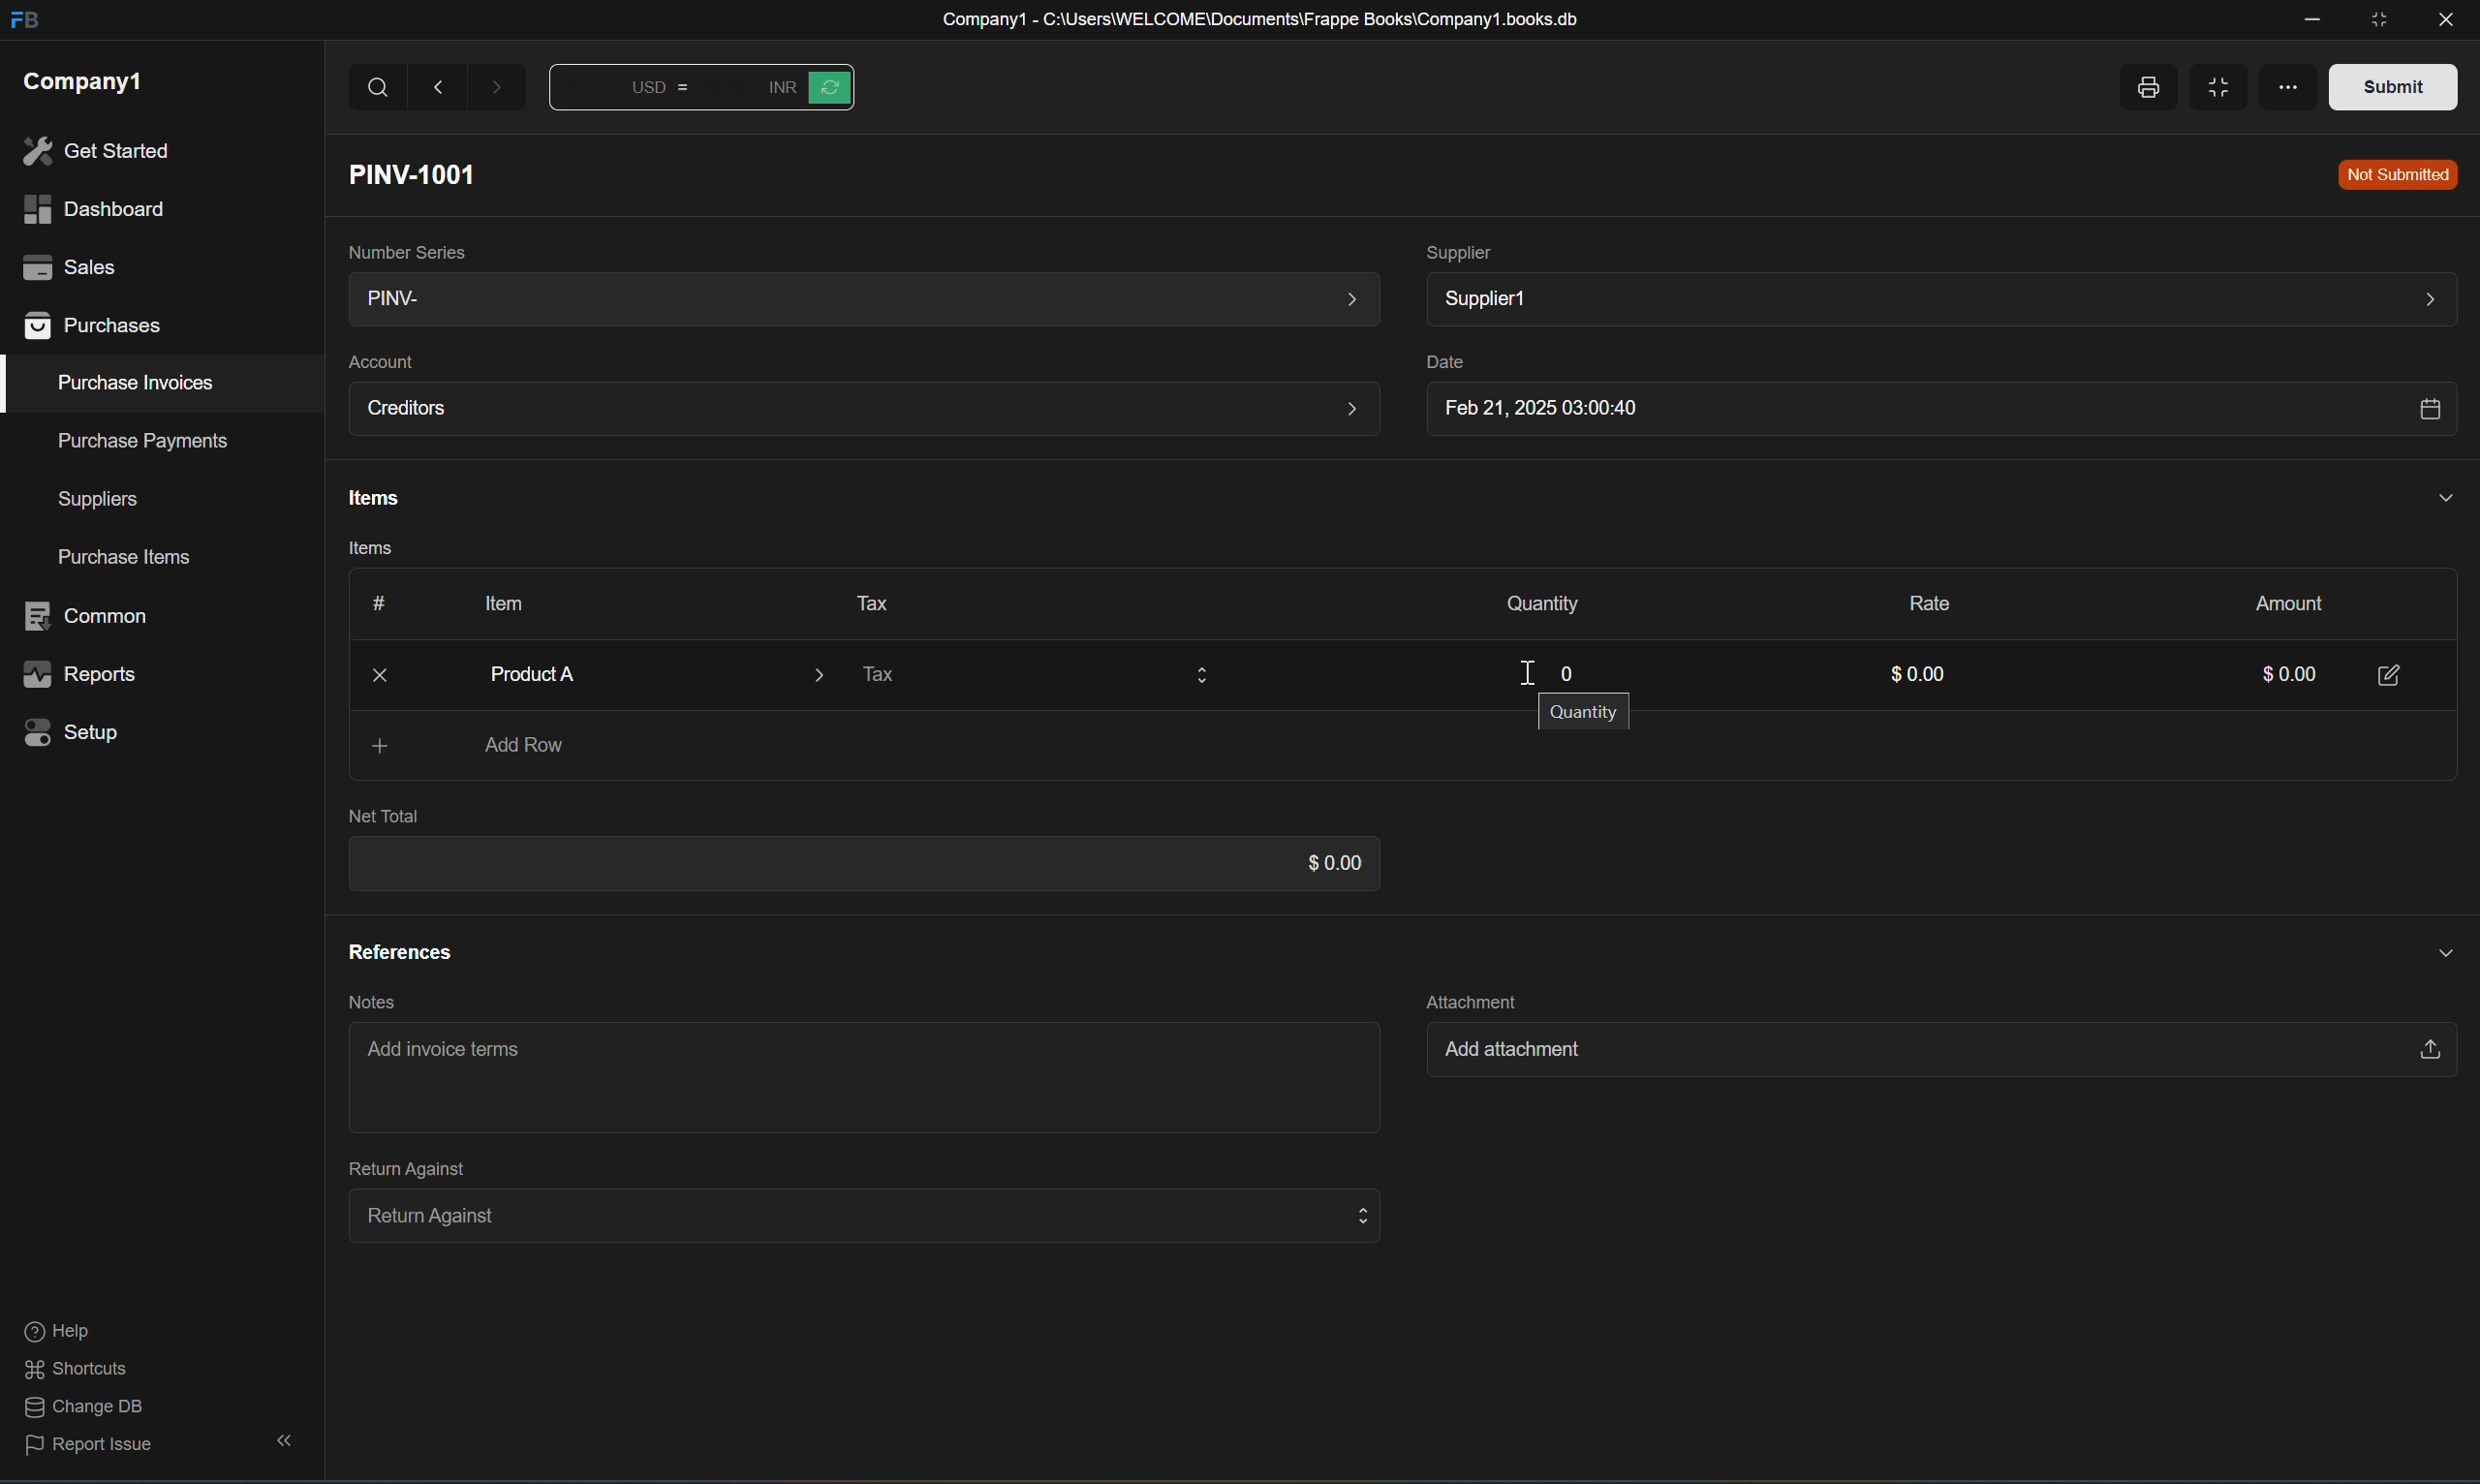 Image resolution: width=2480 pixels, height=1484 pixels. What do you see at coordinates (2395, 173) in the screenshot?
I see `Not Submitted` at bounding box center [2395, 173].